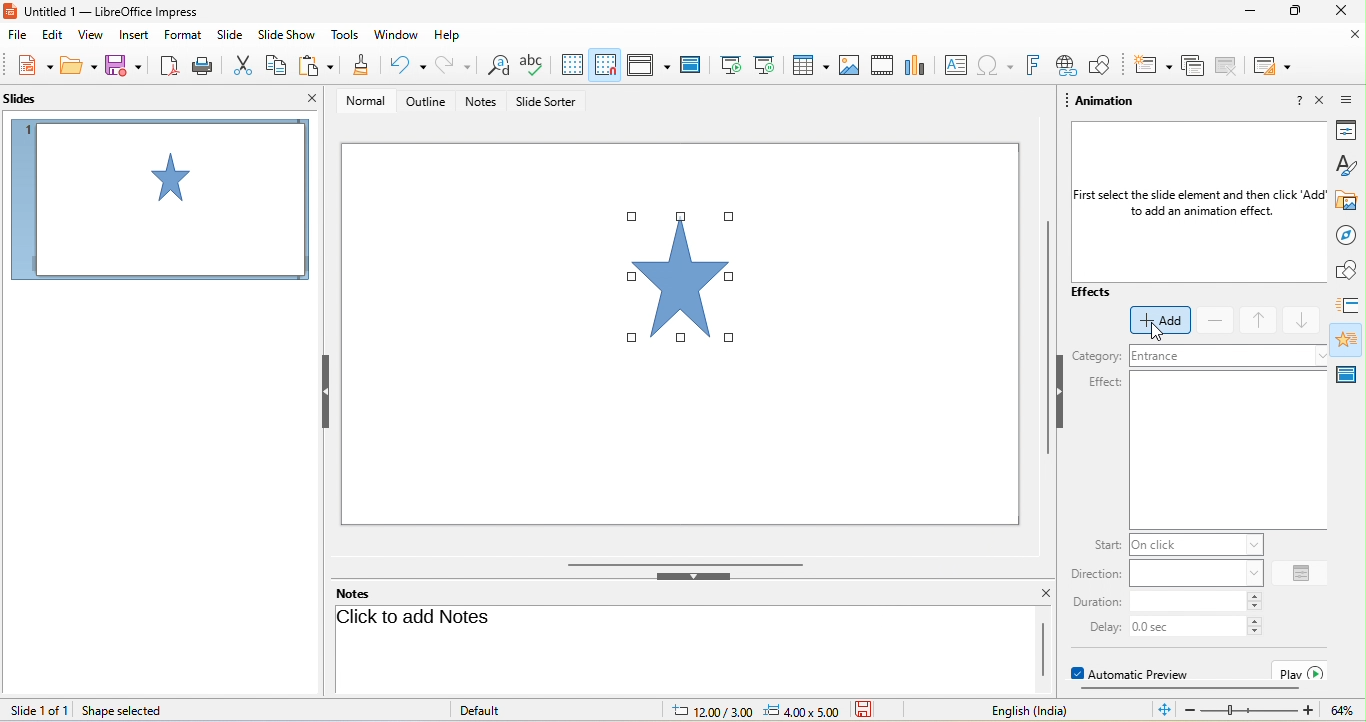  What do you see at coordinates (1032, 66) in the screenshot?
I see `fontwork text` at bounding box center [1032, 66].